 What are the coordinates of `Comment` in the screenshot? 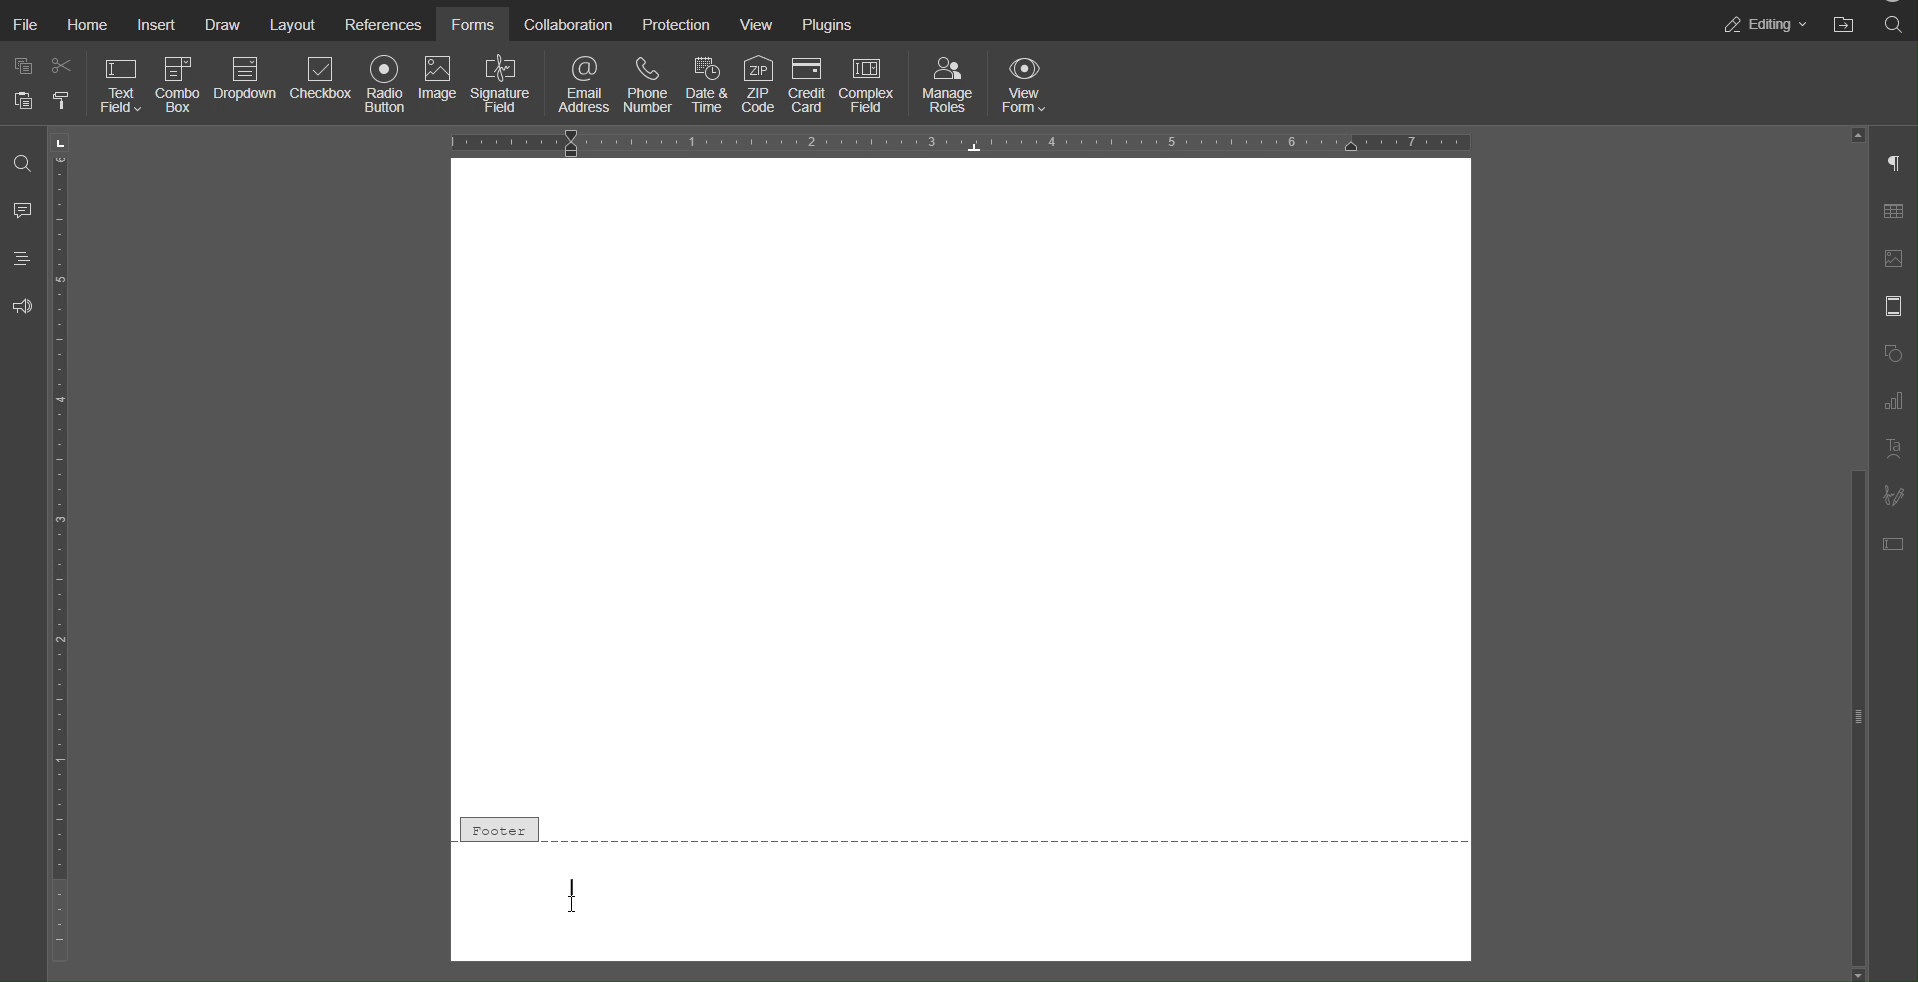 It's located at (22, 211).